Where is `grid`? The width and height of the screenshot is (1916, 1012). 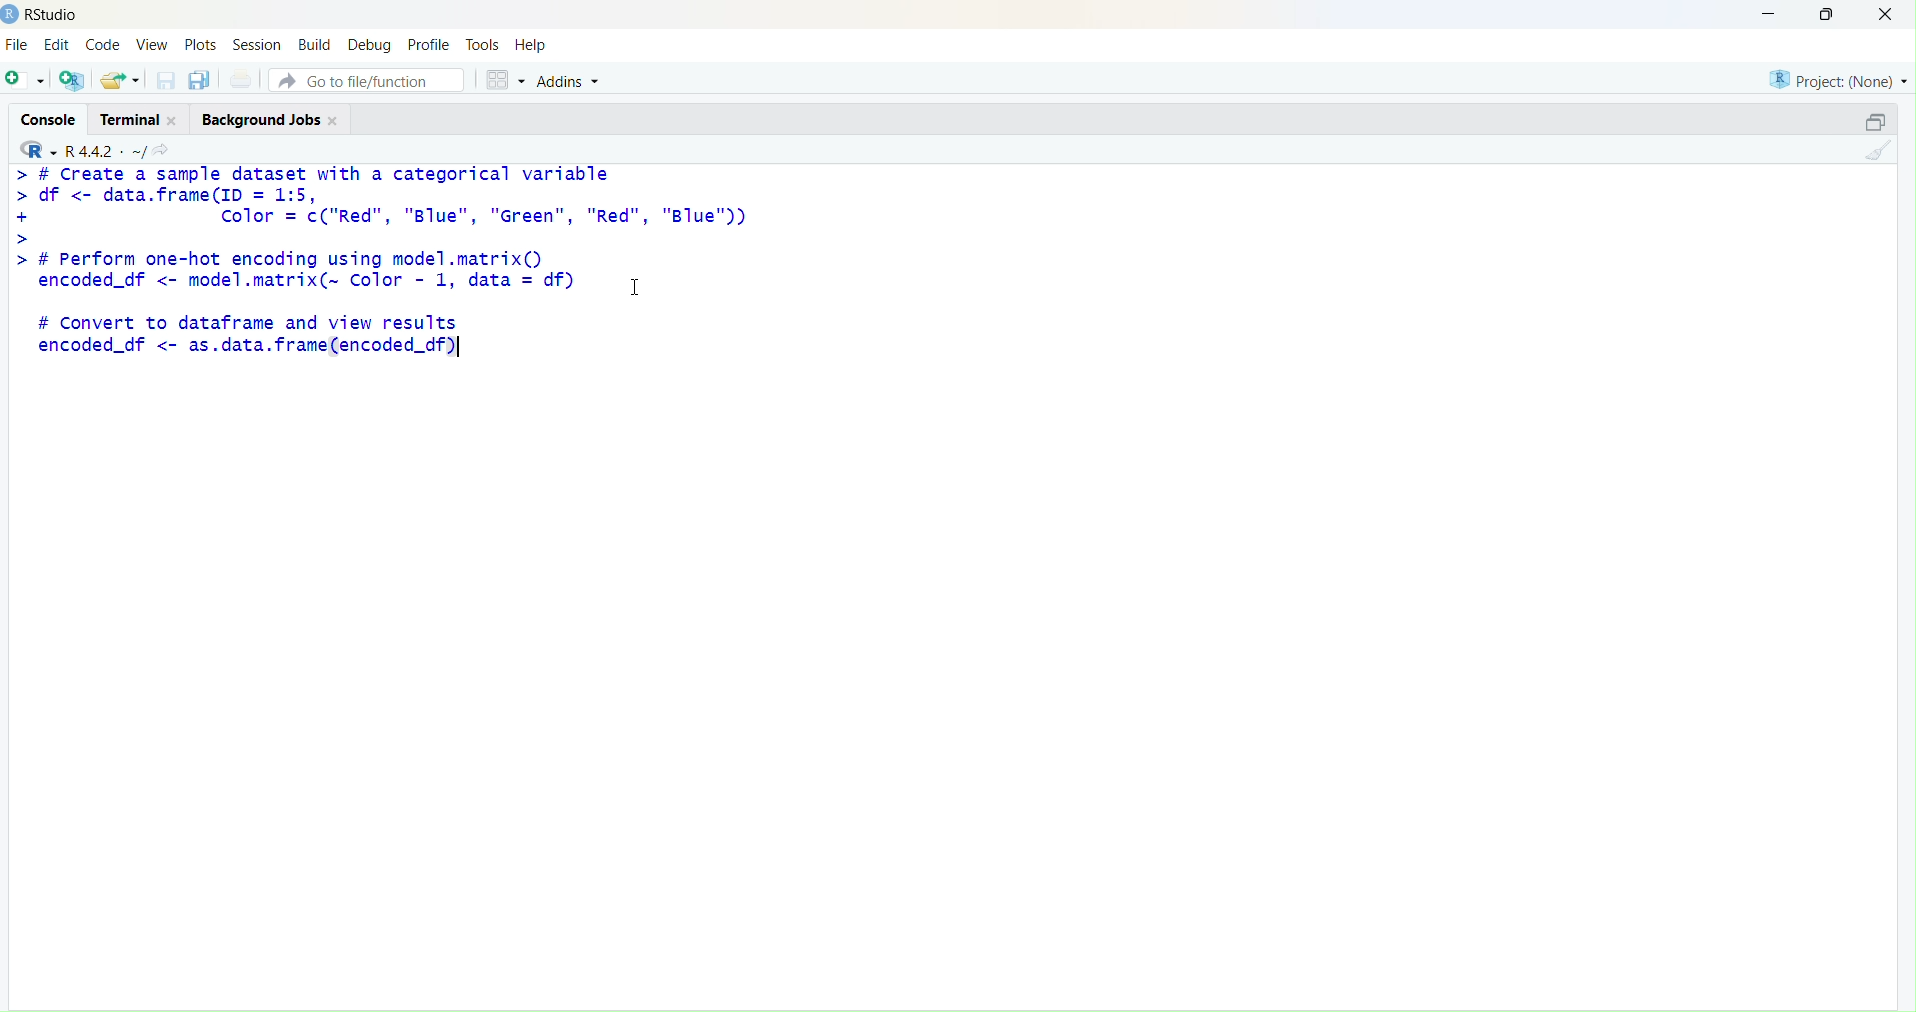
grid is located at coordinates (506, 80).